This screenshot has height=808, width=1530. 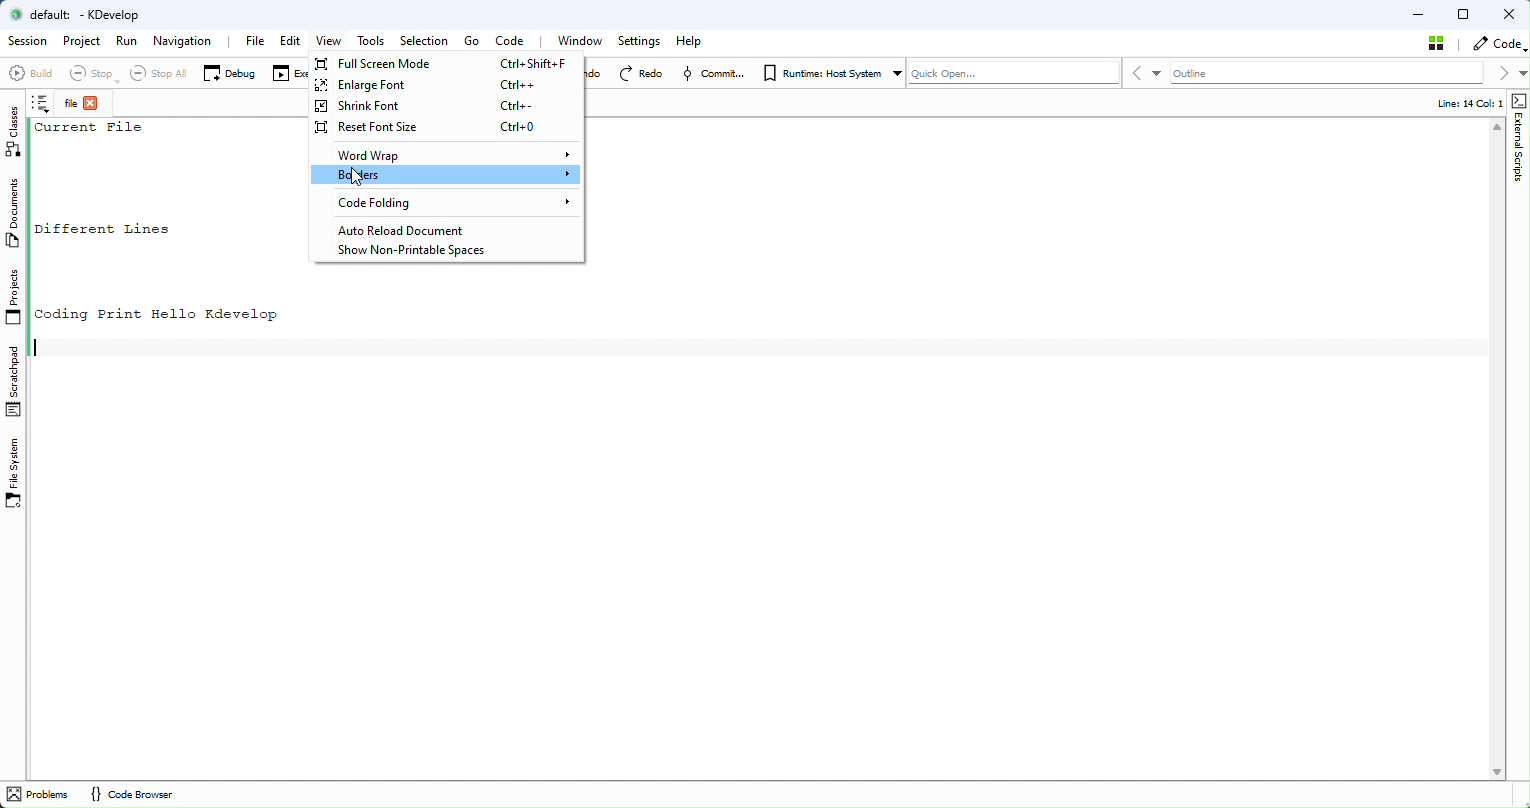 What do you see at coordinates (14, 300) in the screenshot?
I see `Projects` at bounding box center [14, 300].